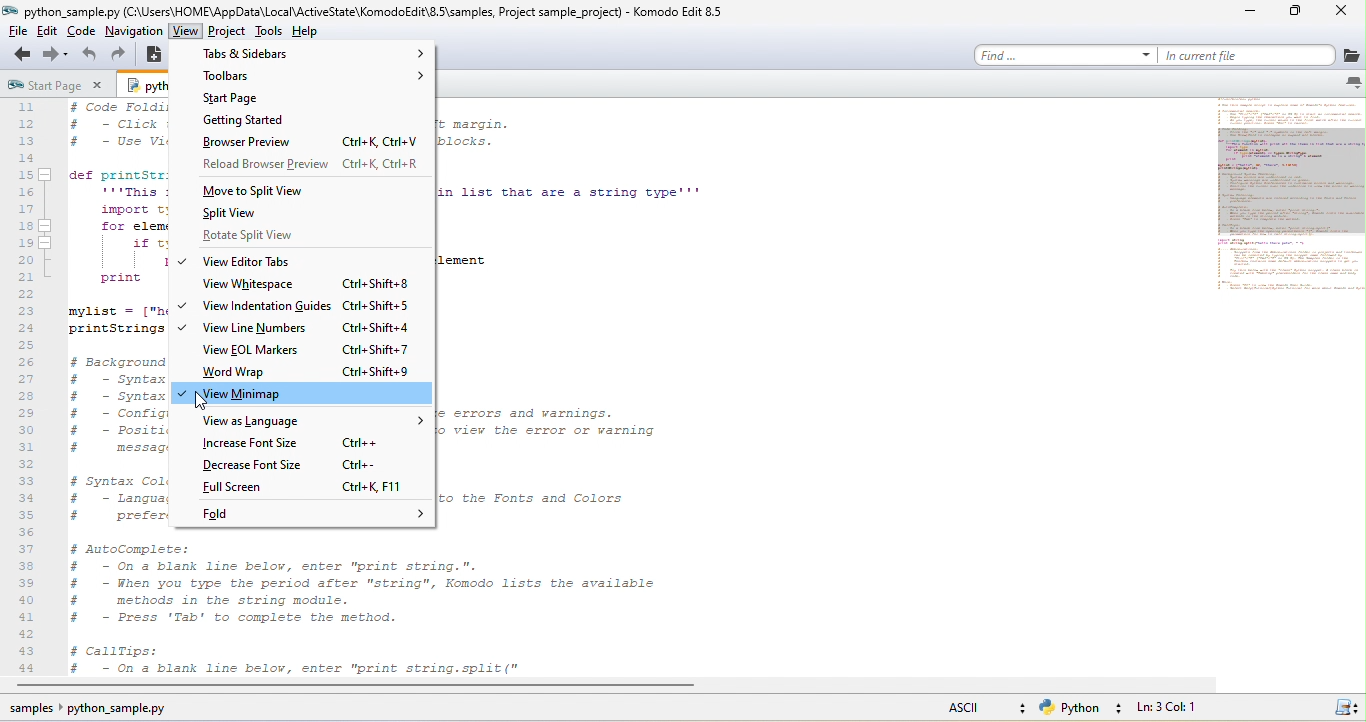  Describe the element at coordinates (56, 55) in the screenshot. I see `forward` at that location.